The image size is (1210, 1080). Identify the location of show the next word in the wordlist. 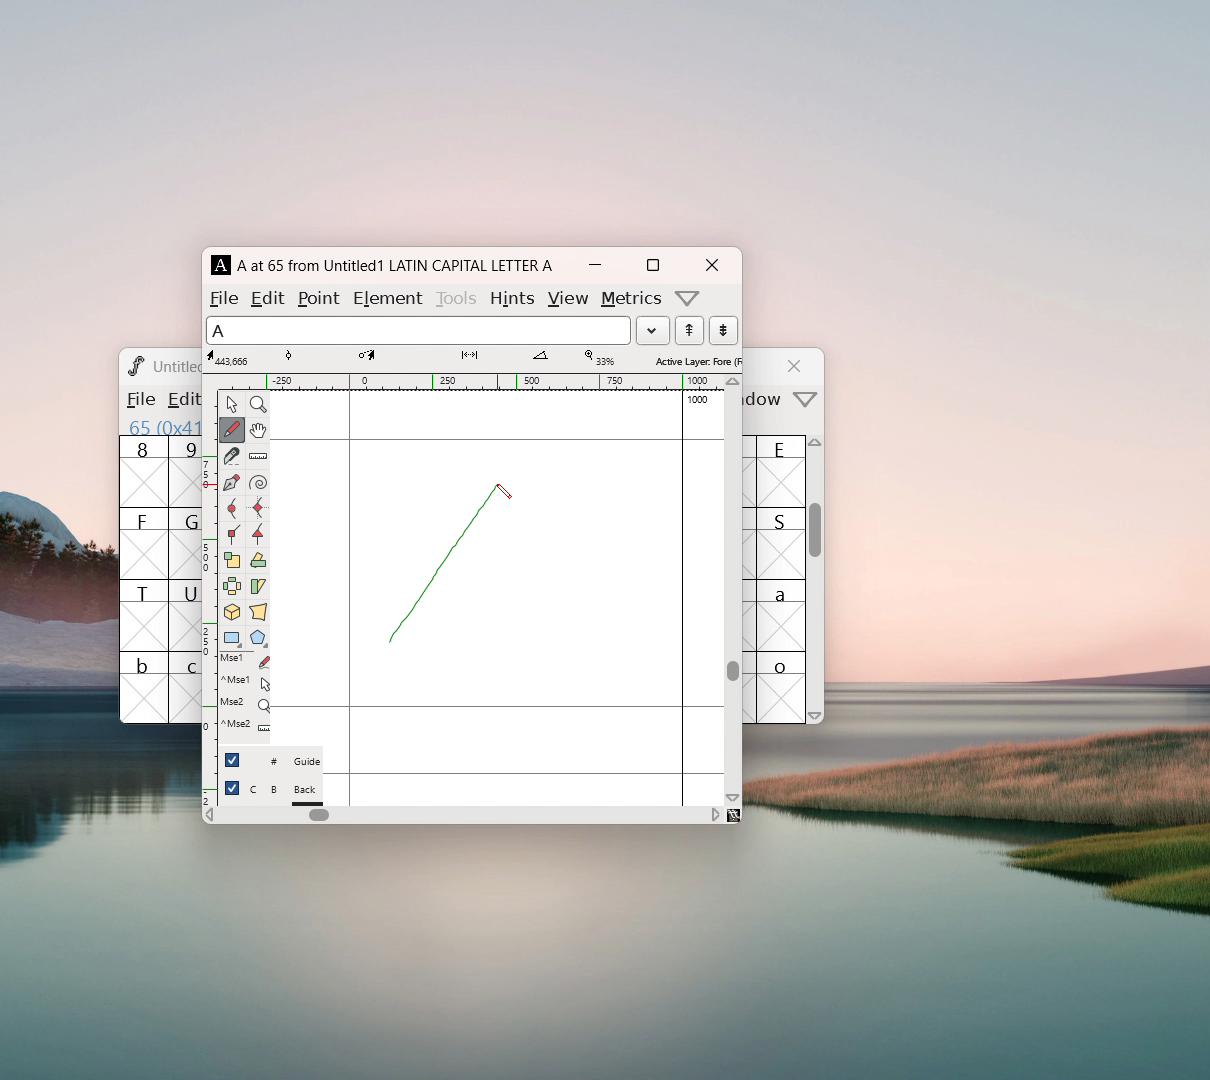
(689, 332).